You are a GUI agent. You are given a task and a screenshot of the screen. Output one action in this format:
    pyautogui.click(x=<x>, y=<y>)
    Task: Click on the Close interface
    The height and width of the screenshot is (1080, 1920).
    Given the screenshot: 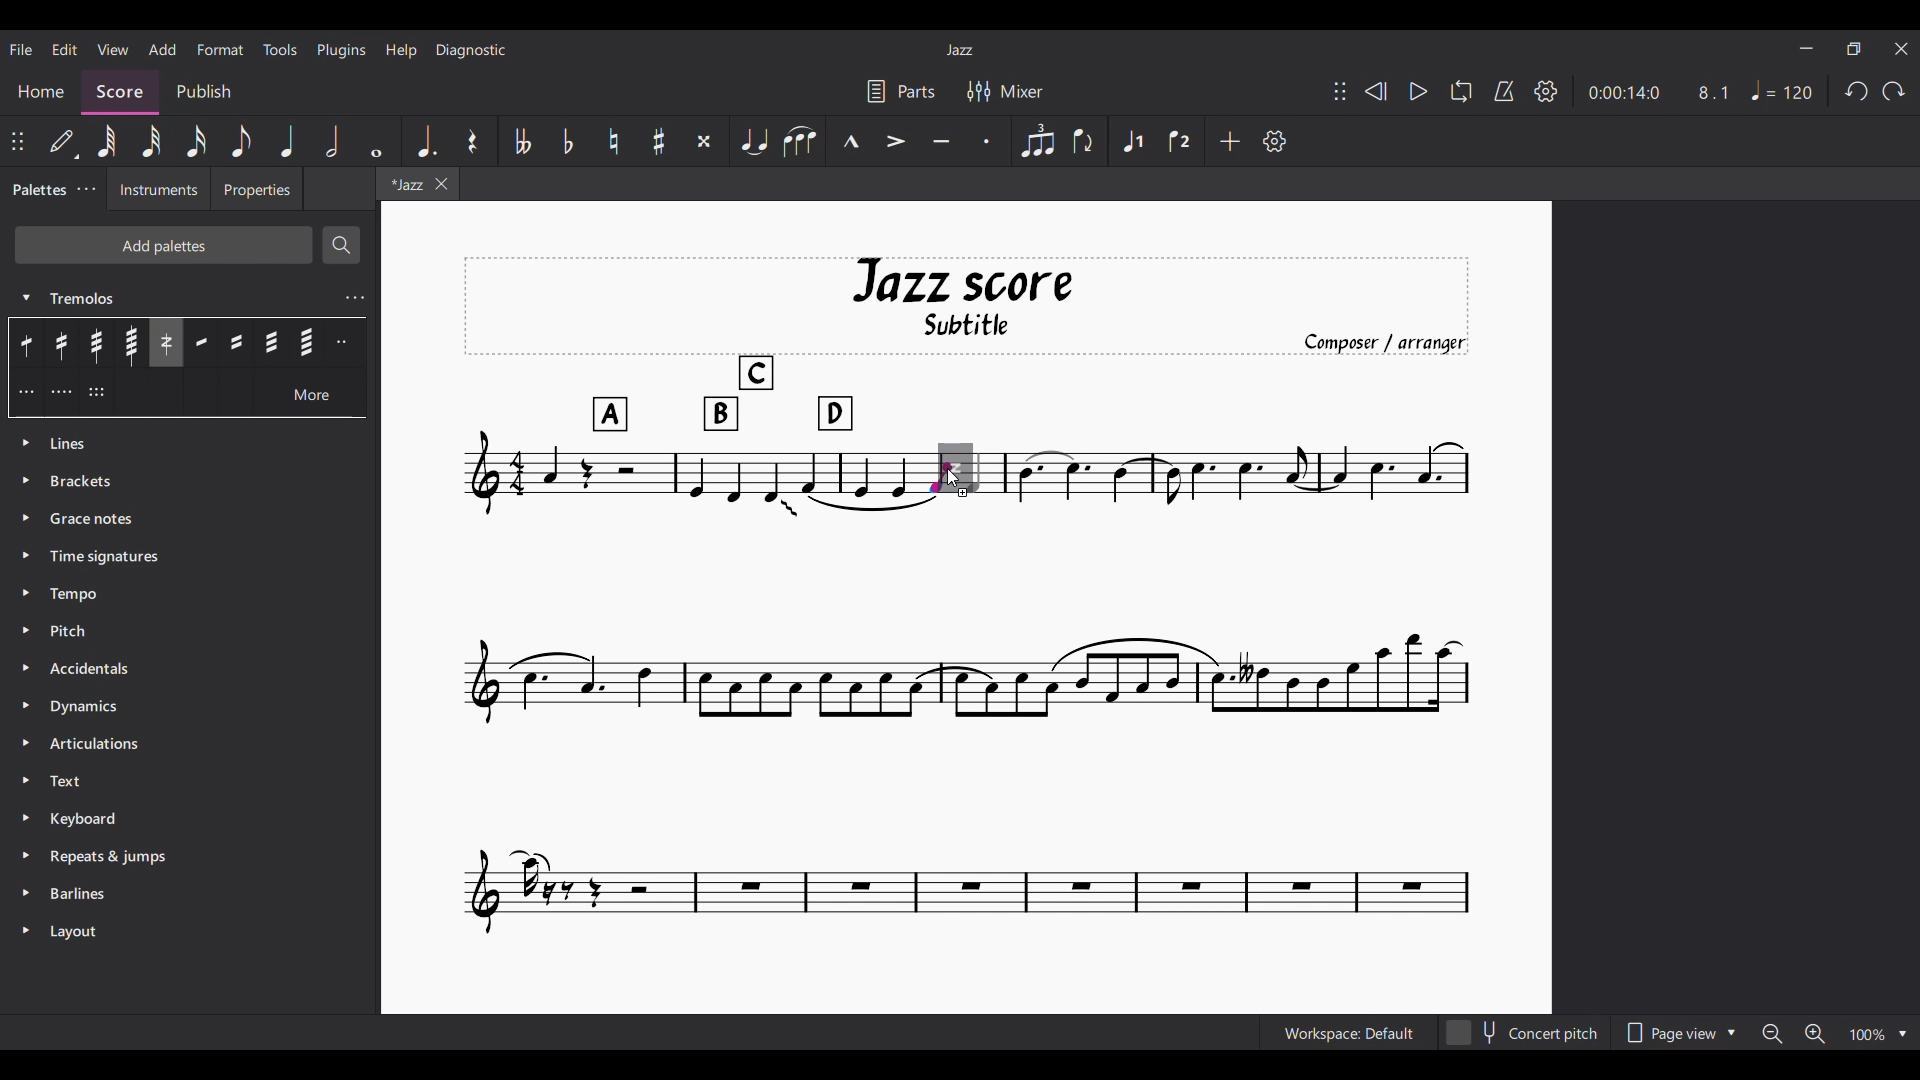 What is the action you would take?
    pyautogui.click(x=1902, y=48)
    